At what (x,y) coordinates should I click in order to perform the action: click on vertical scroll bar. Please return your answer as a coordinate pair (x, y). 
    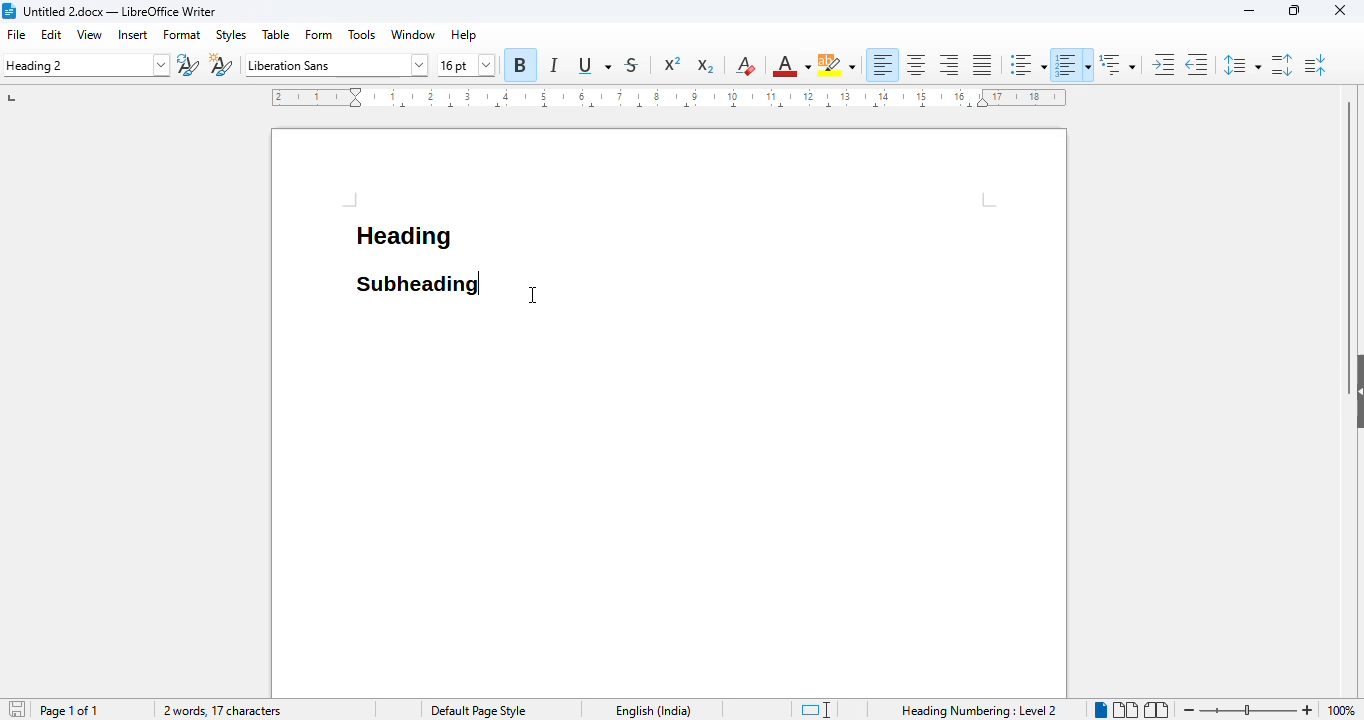
    Looking at the image, I should click on (1352, 218).